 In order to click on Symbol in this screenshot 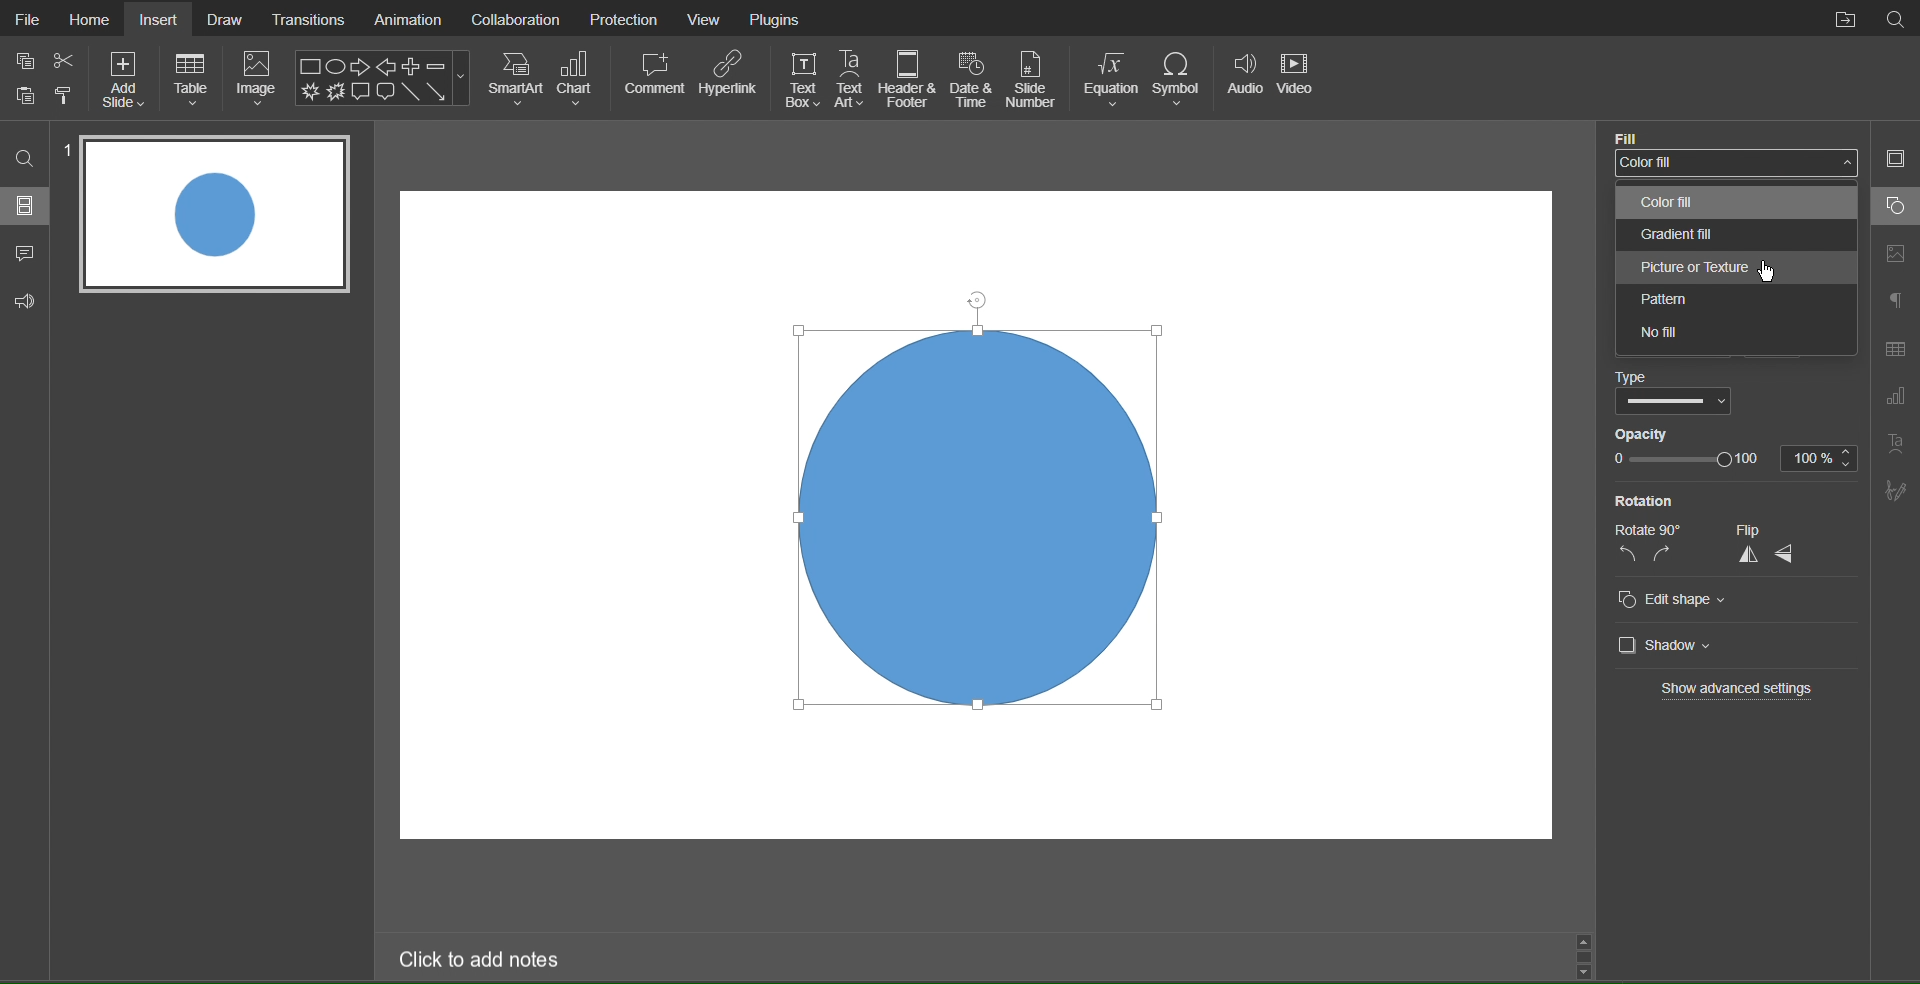, I will do `click(1182, 80)`.